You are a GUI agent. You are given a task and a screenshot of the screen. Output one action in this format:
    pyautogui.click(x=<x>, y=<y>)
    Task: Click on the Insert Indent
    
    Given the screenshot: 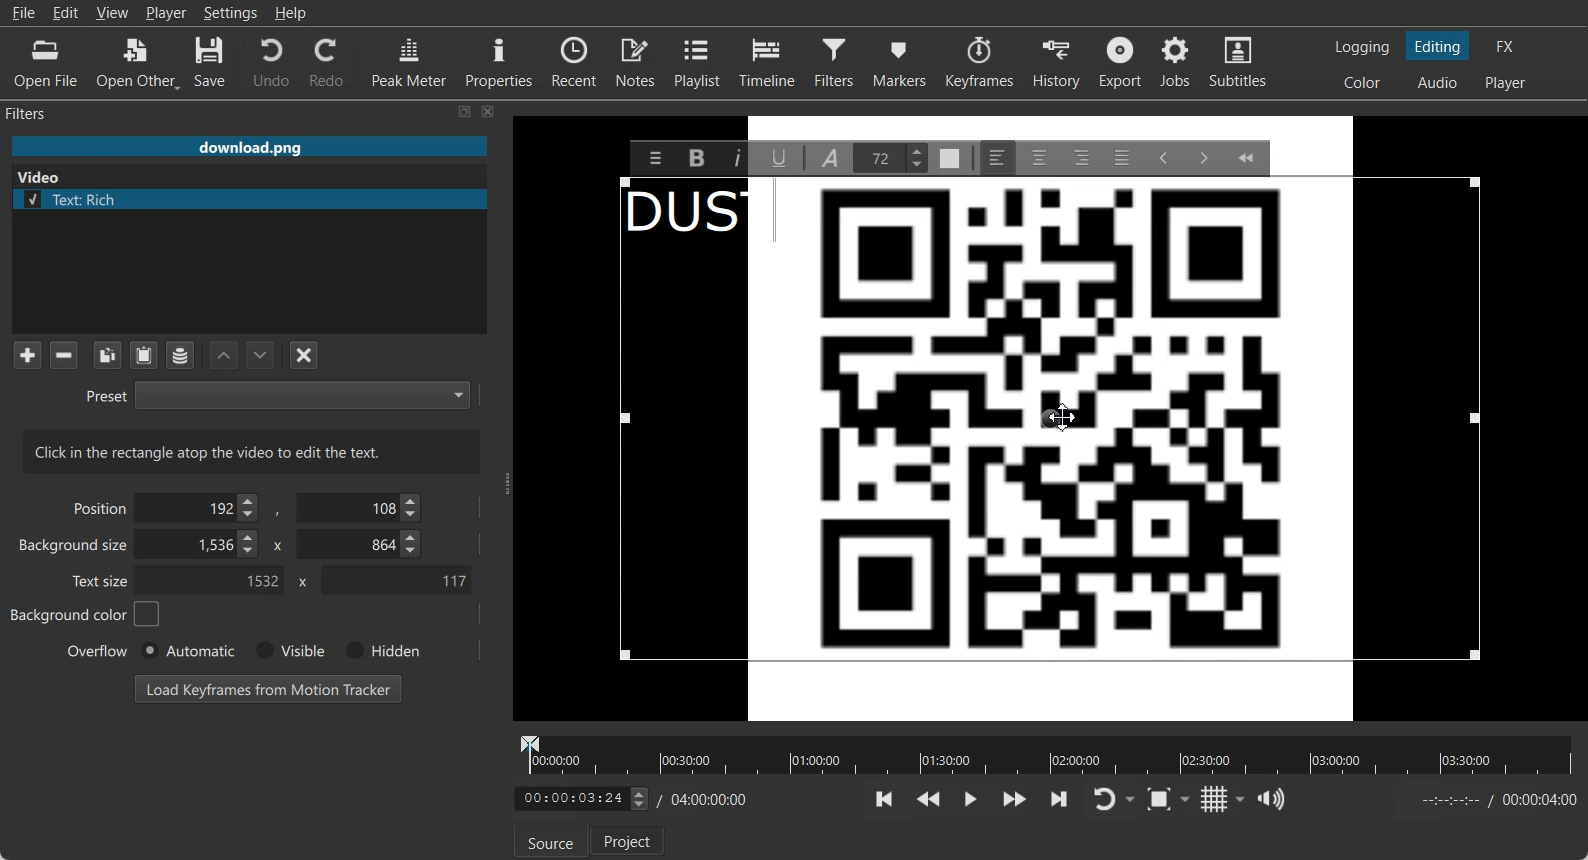 What is the action you would take?
    pyautogui.click(x=1202, y=157)
    